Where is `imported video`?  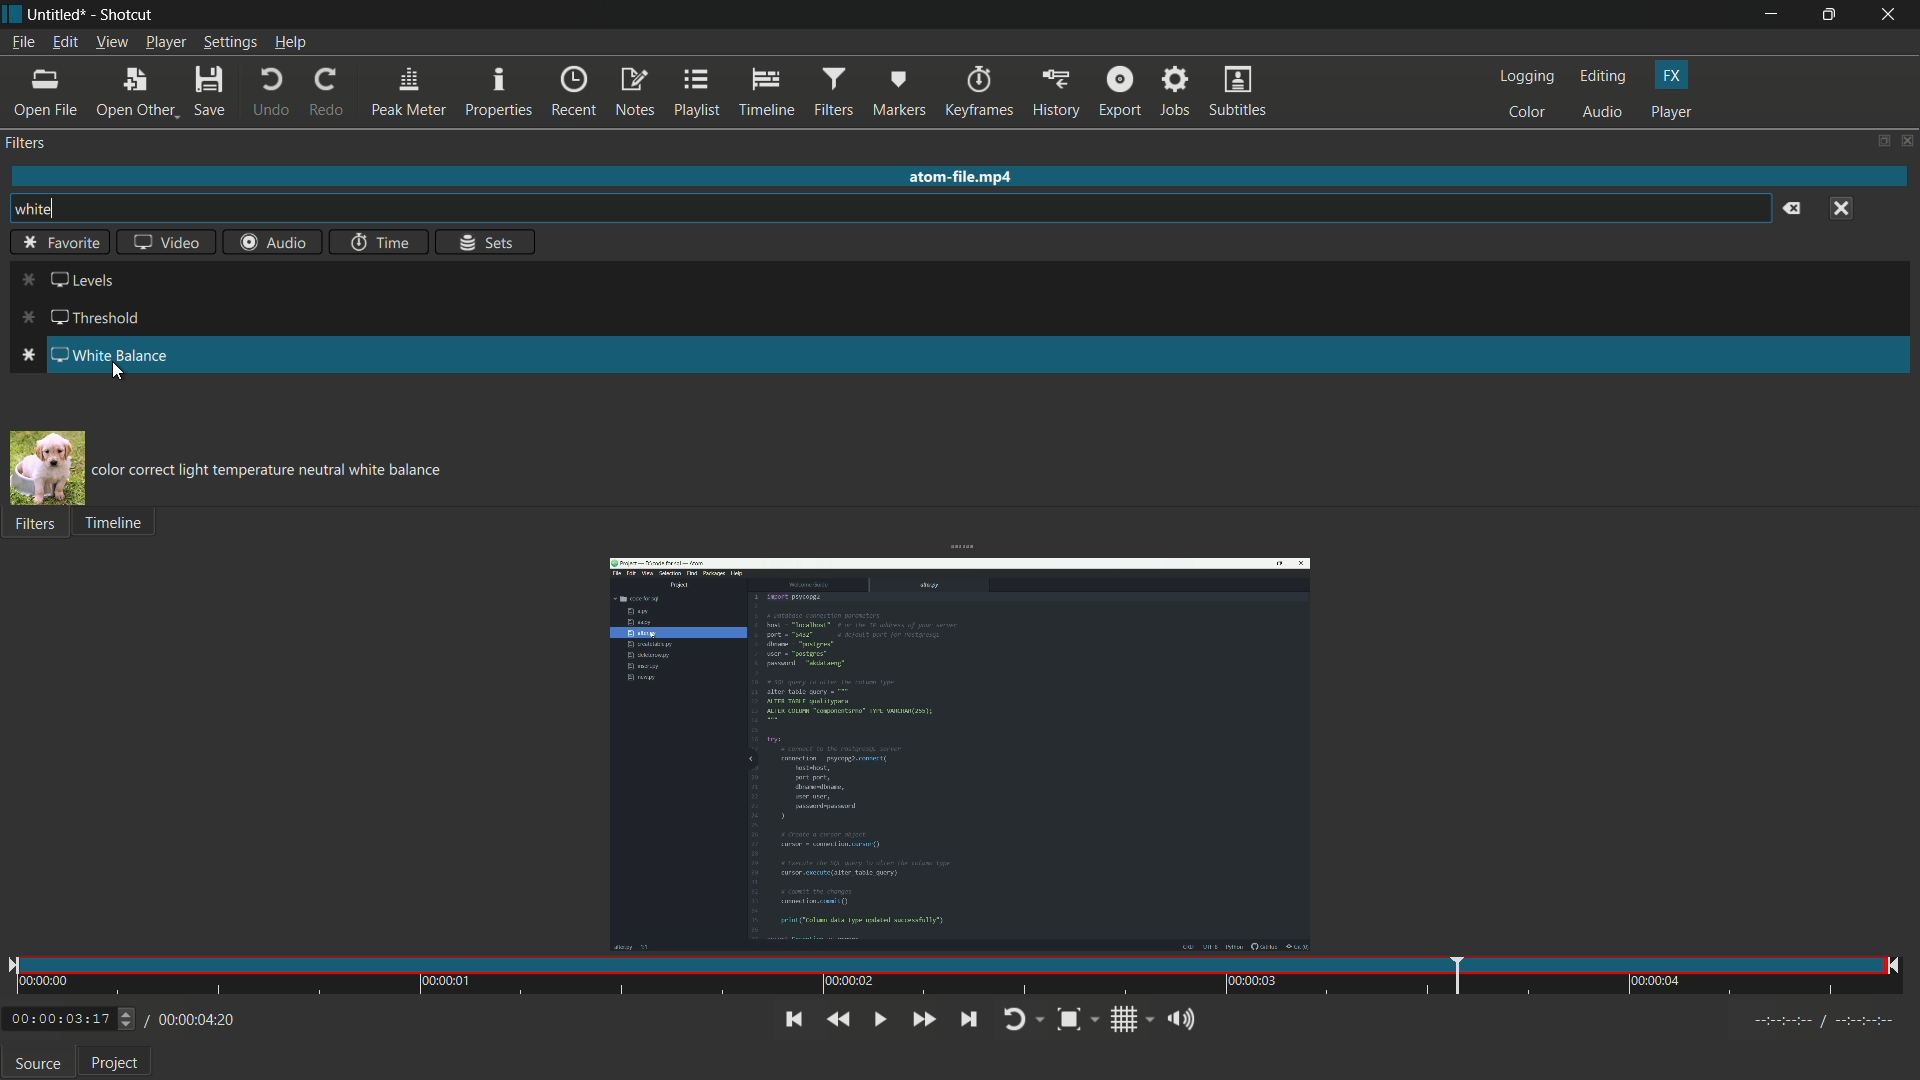 imported video is located at coordinates (961, 754).